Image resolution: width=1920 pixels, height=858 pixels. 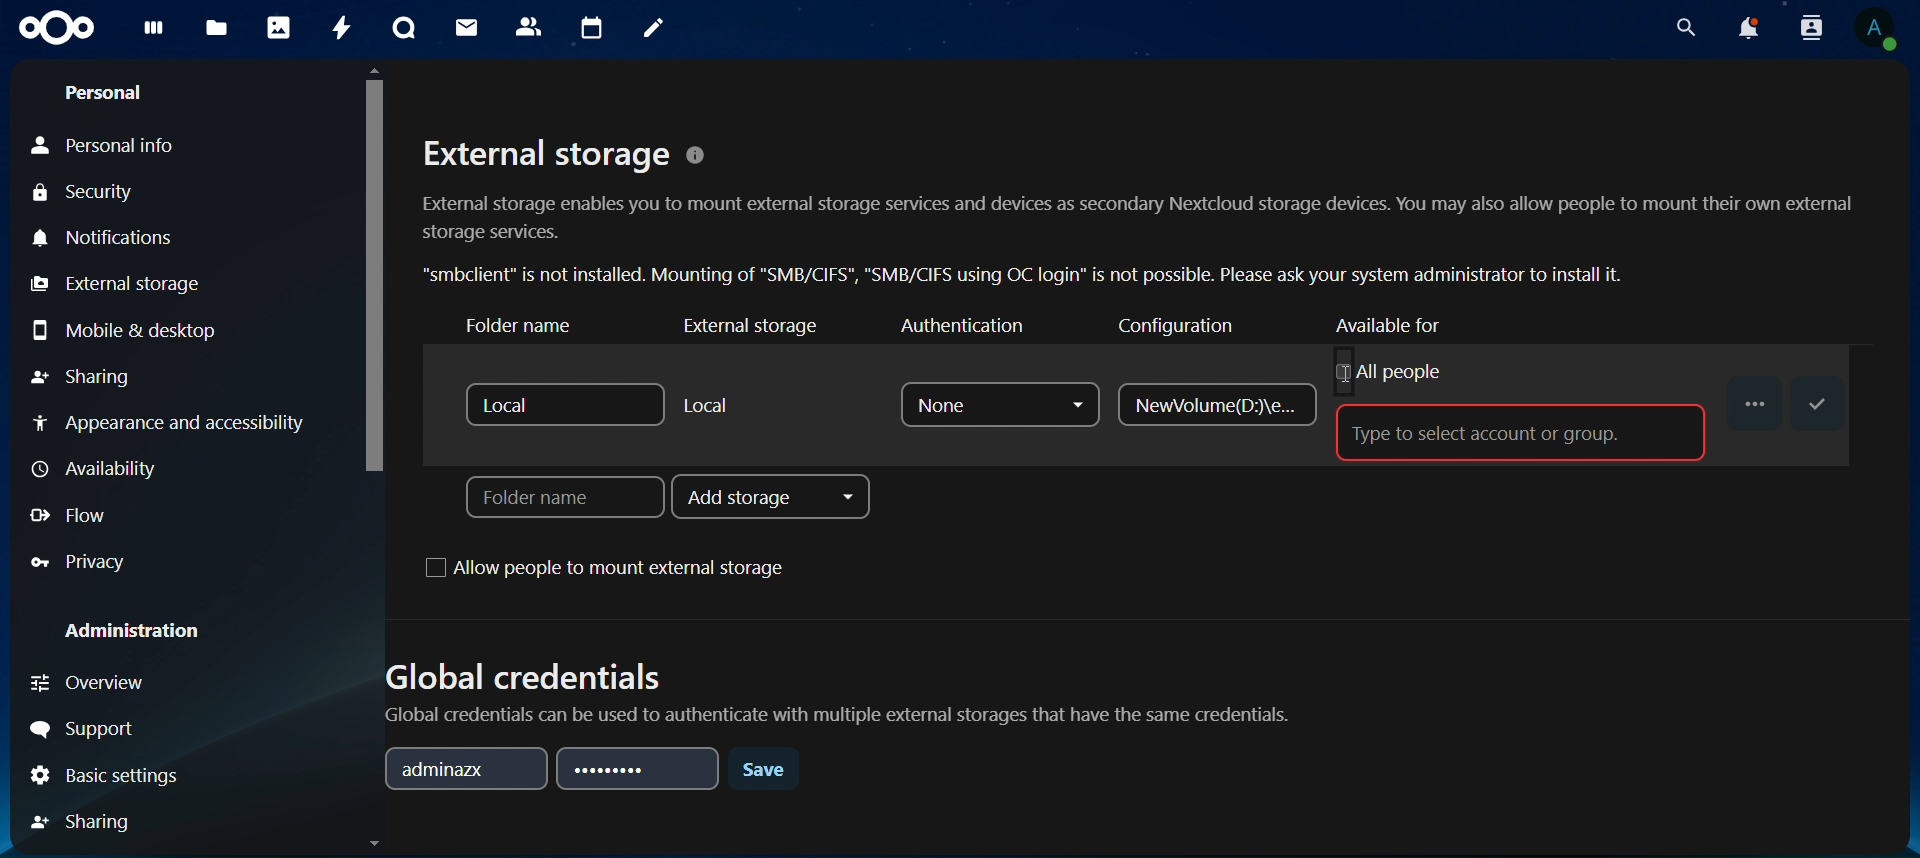 What do you see at coordinates (84, 377) in the screenshot?
I see `sharing` at bounding box center [84, 377].